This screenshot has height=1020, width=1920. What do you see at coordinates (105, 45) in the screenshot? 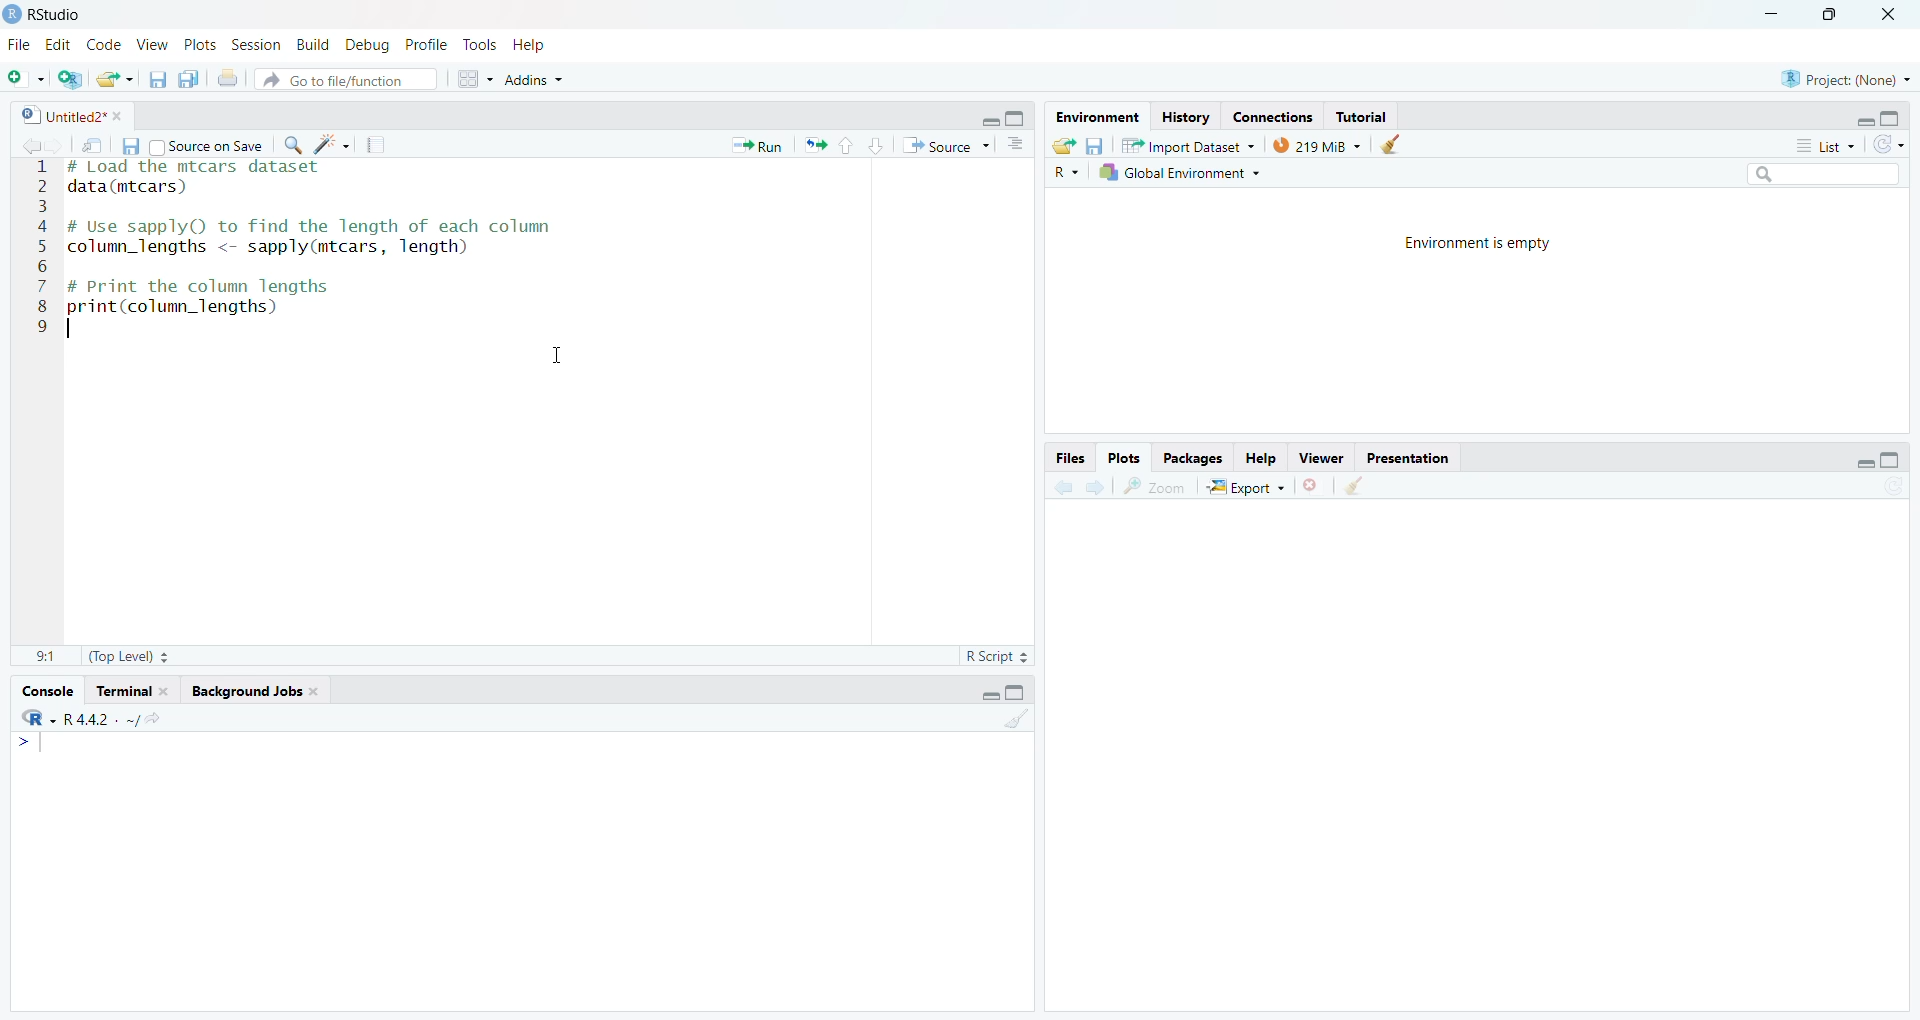
I see `Code` at bounding box center [105, 45].